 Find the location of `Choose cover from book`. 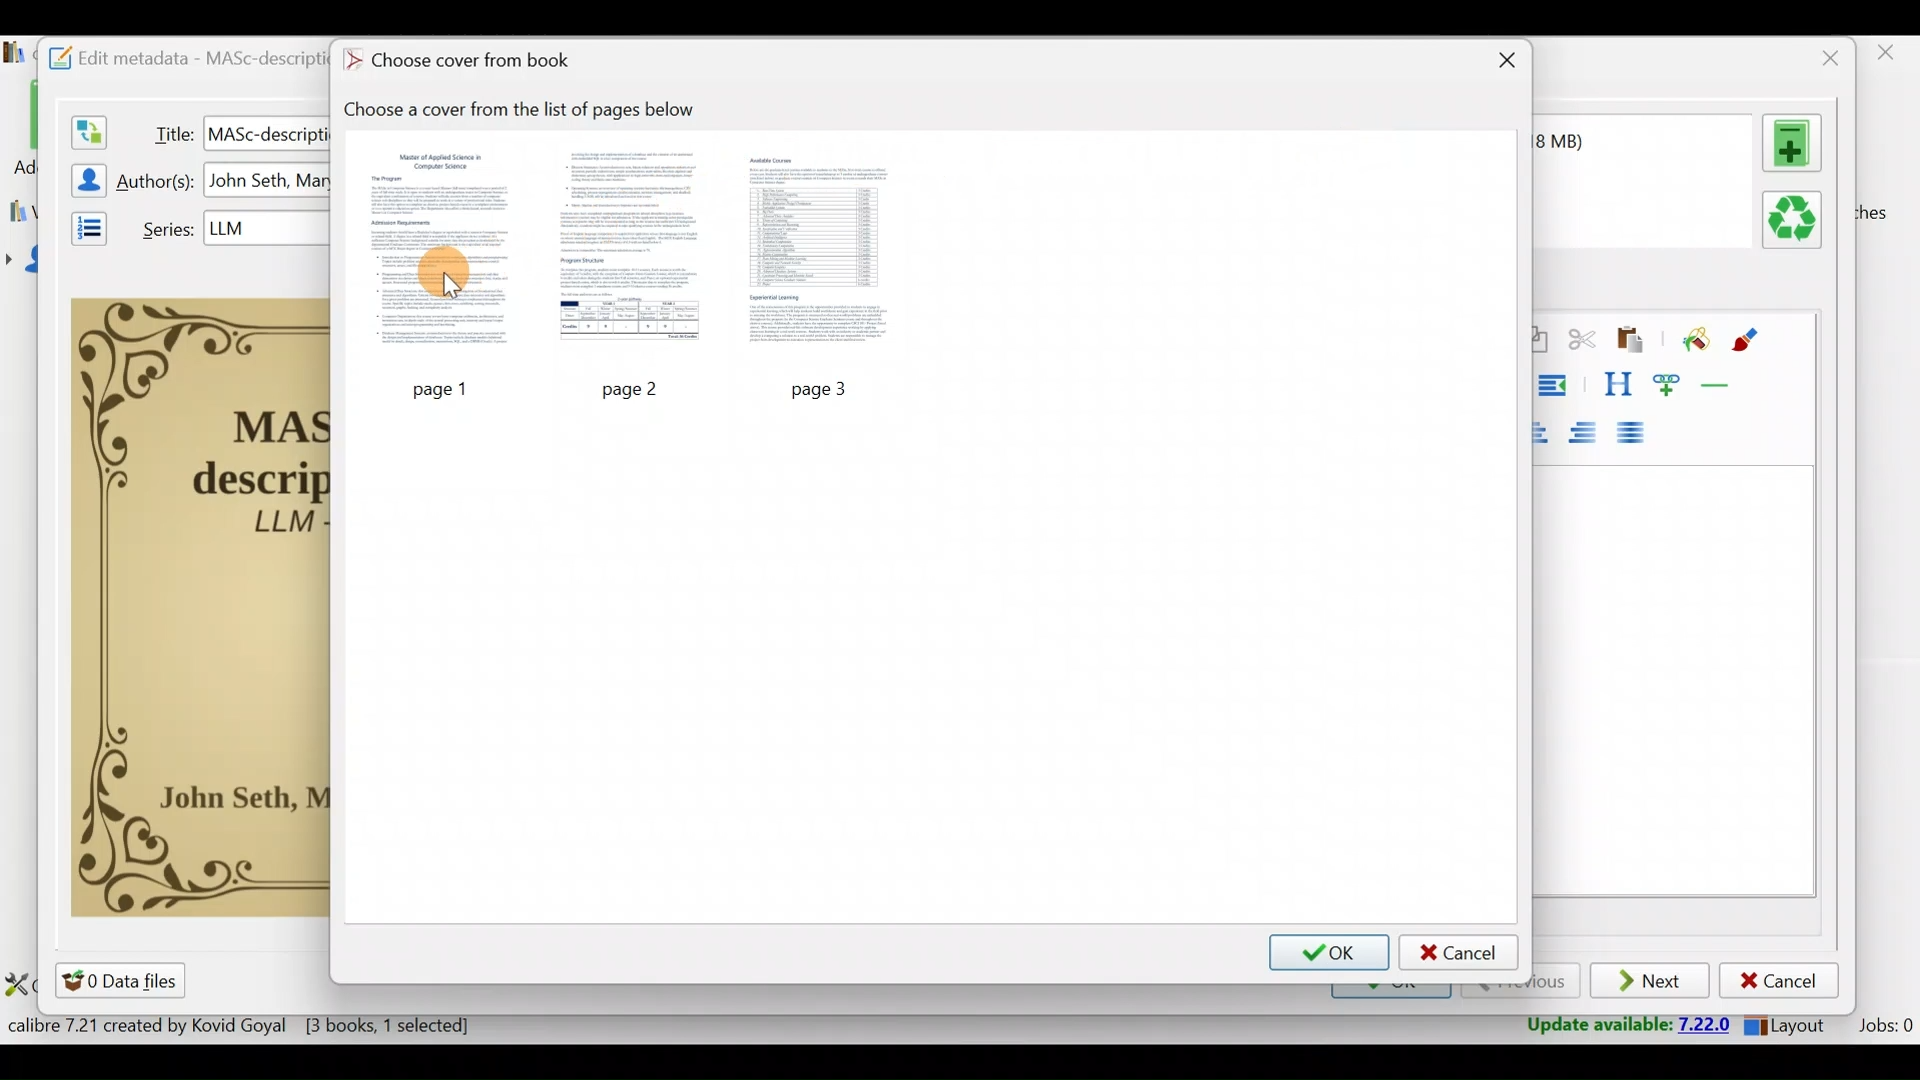

Choose cover from book is located at coordinates (463, 62).